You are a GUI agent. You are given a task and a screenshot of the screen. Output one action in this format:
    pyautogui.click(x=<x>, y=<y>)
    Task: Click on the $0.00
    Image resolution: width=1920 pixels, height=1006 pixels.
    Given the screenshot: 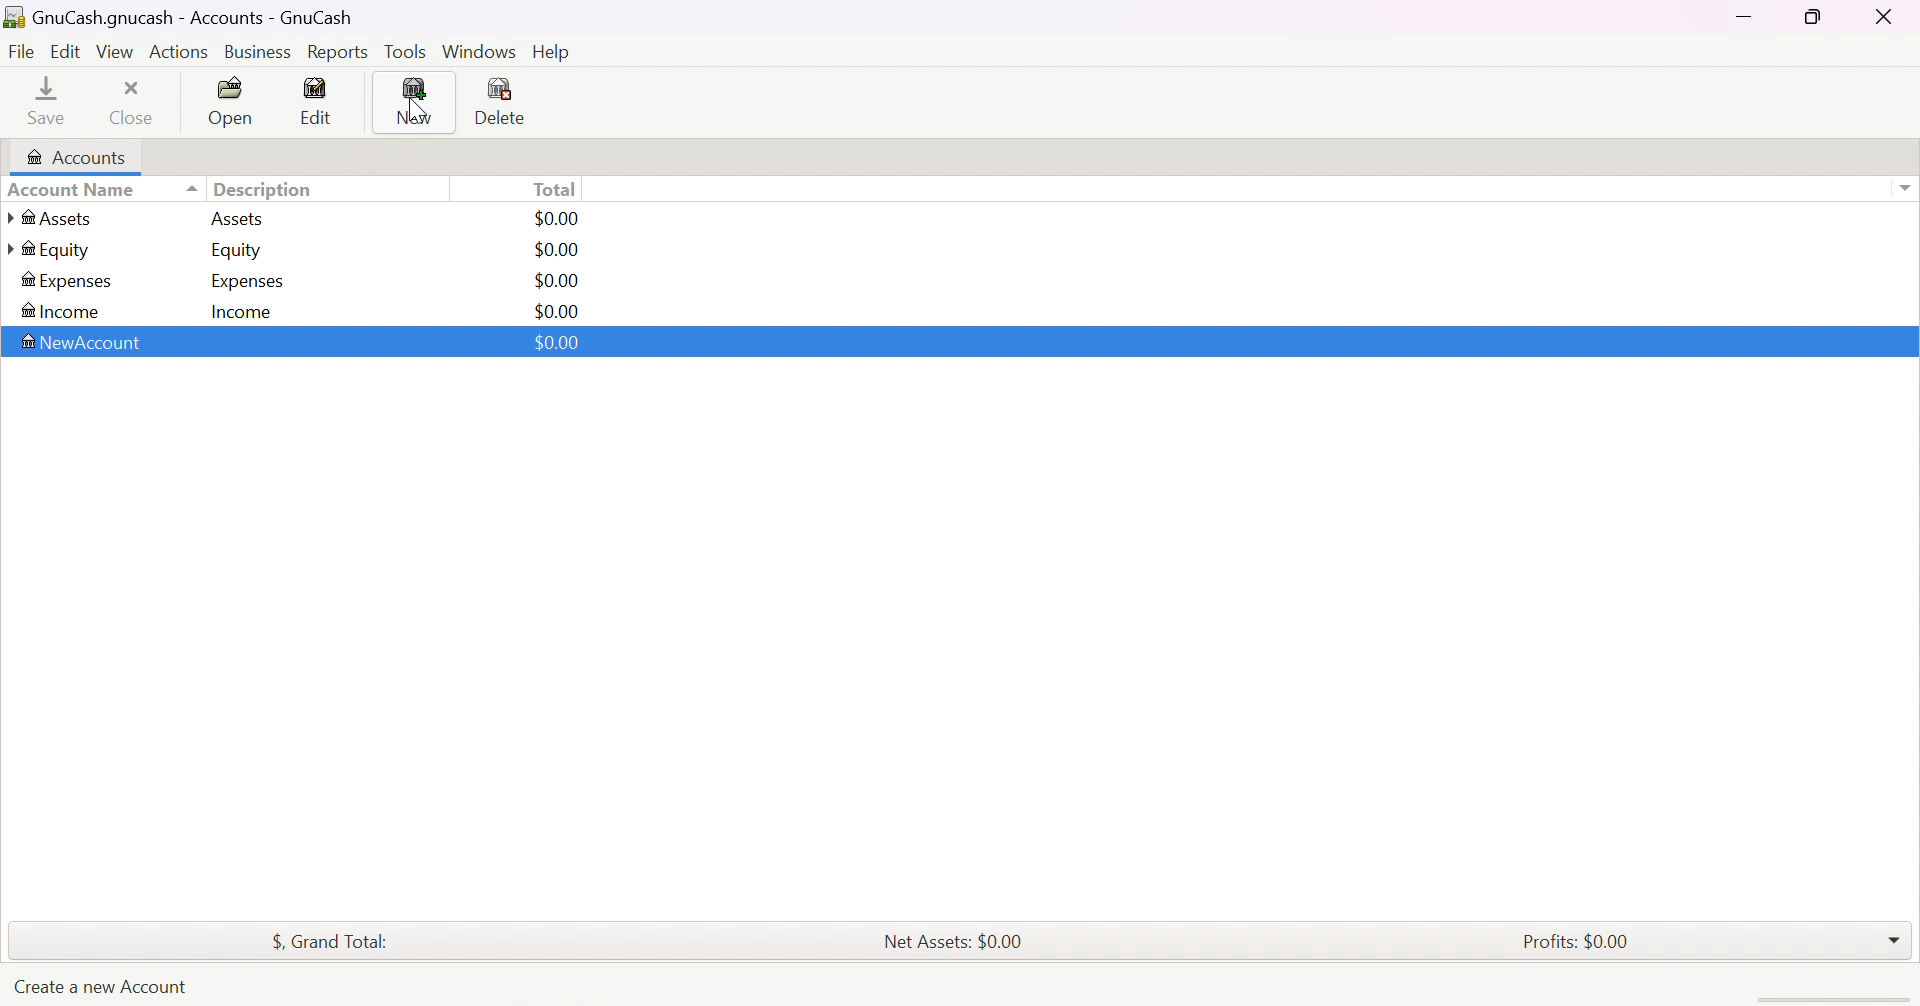 What is the action you would take?
    pyautogui.click(x=559, y=281)
    